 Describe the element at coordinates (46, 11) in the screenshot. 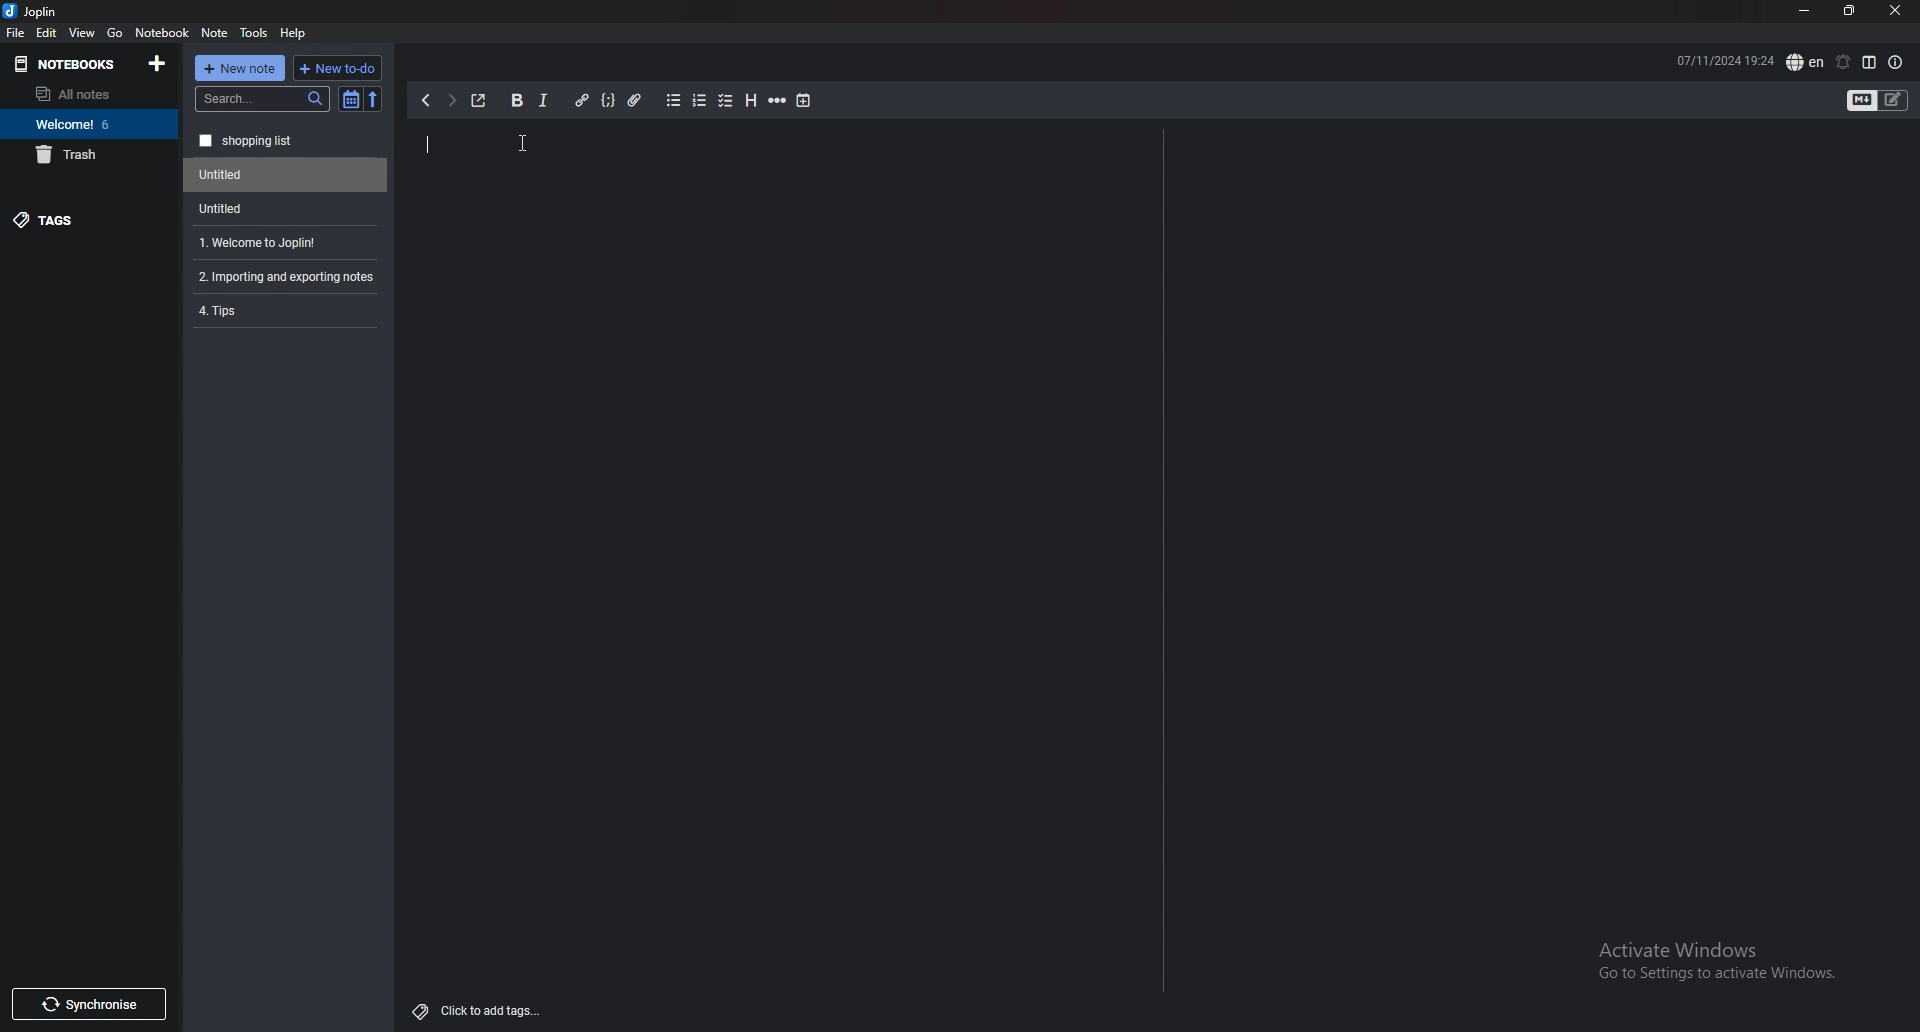

I see `Joplin` at that location.